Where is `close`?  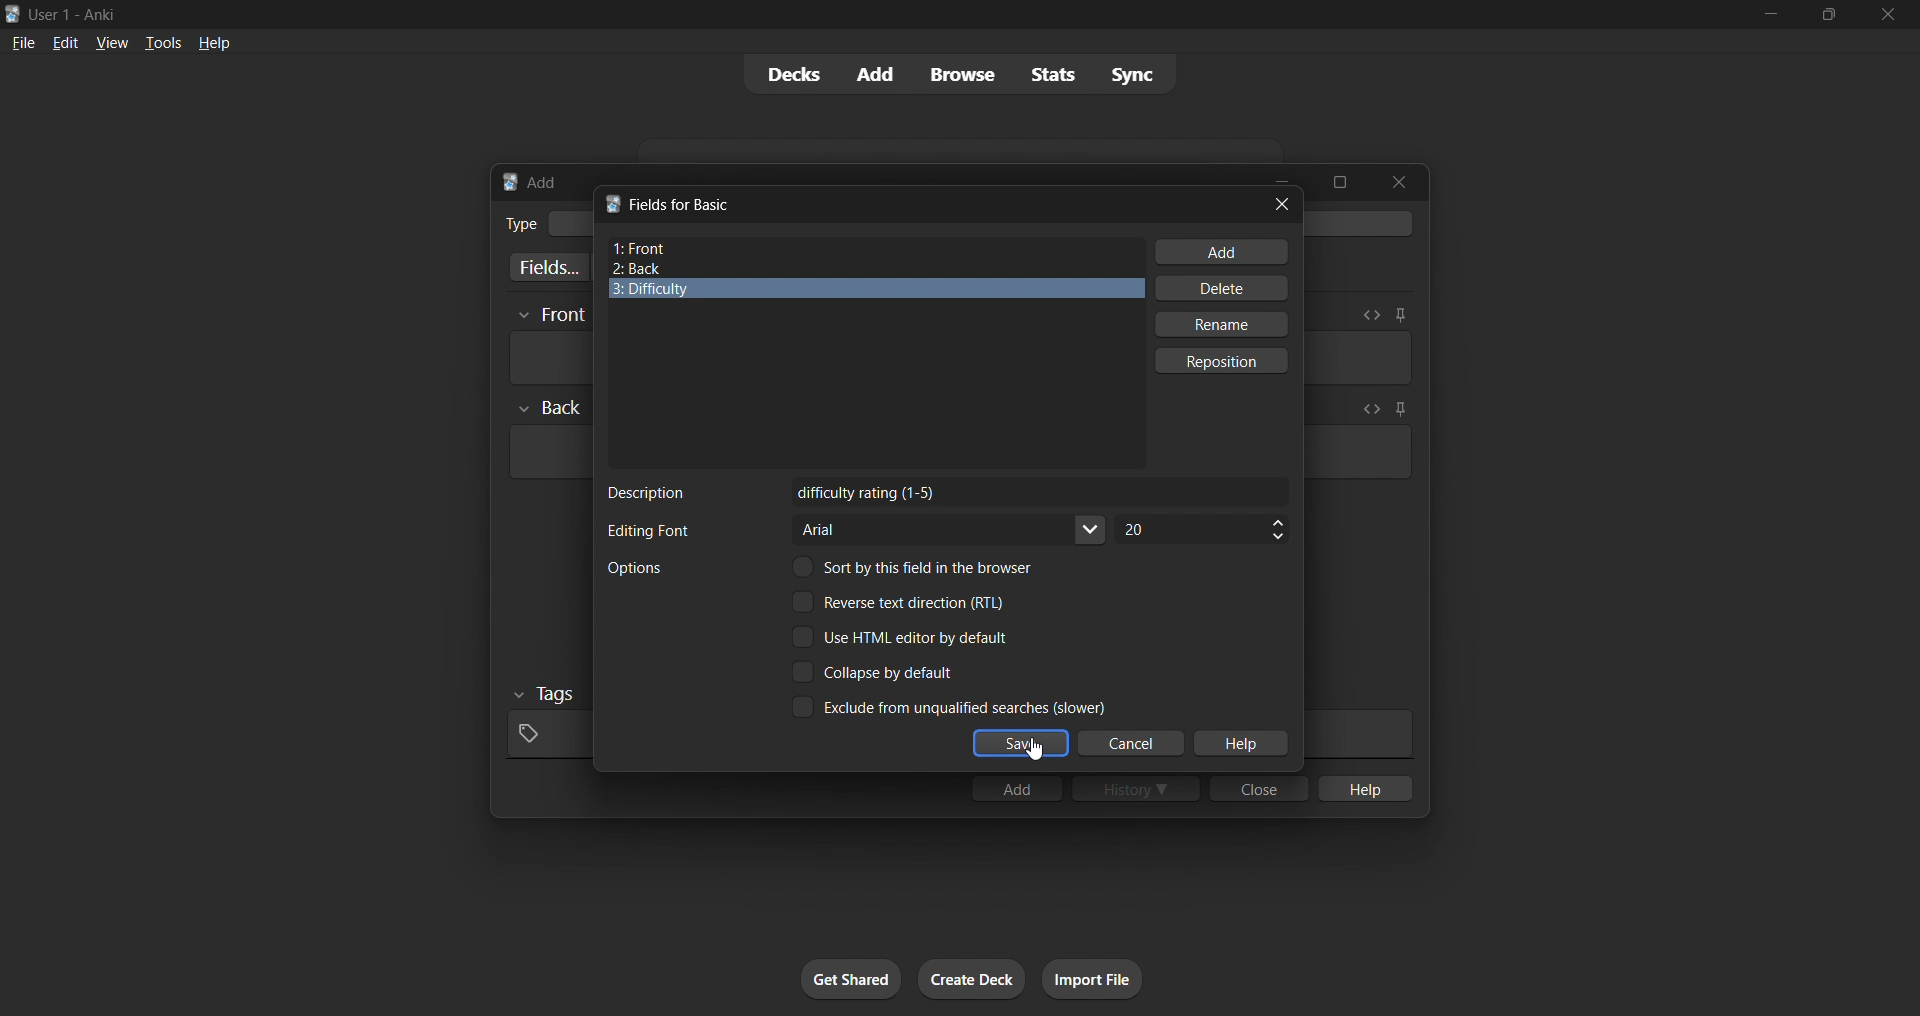
close is located at coordinates (1888, 15).